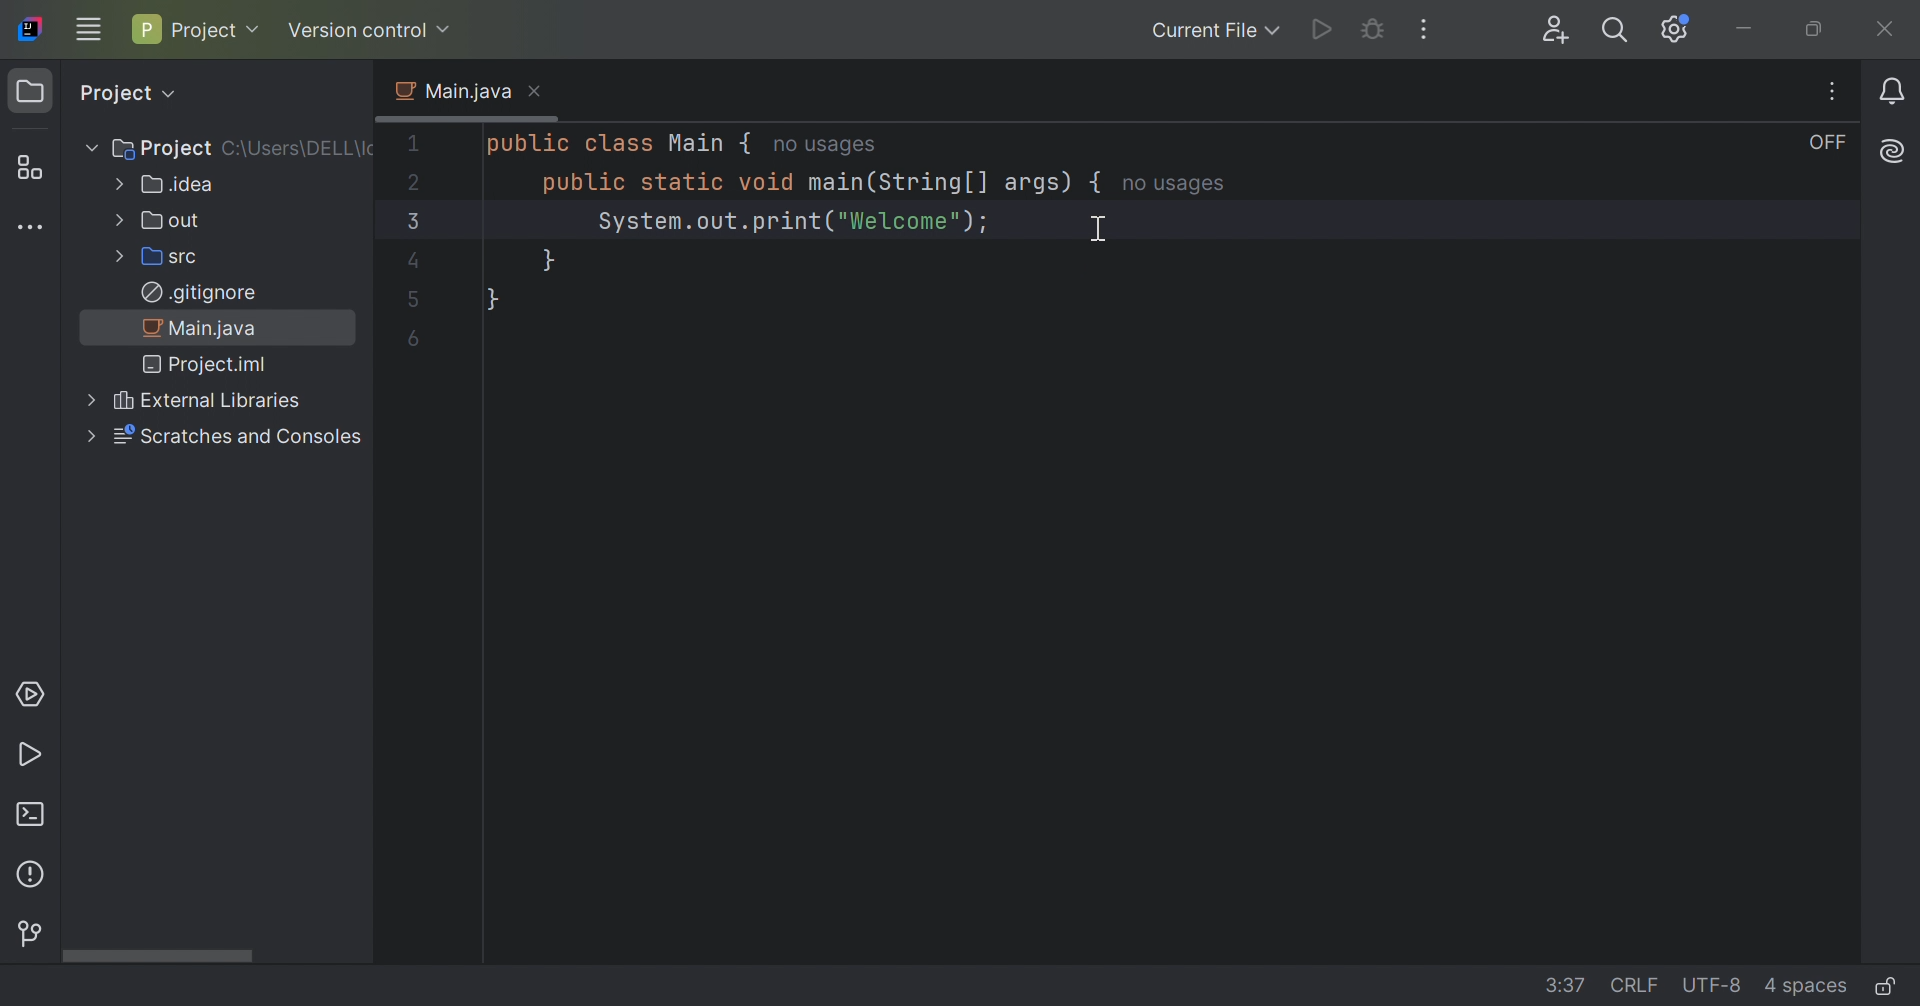  Describe the element at coordinates (1674, 32) in the screenshot. I see `Updates available. IDE and Project Settings.` at that location.